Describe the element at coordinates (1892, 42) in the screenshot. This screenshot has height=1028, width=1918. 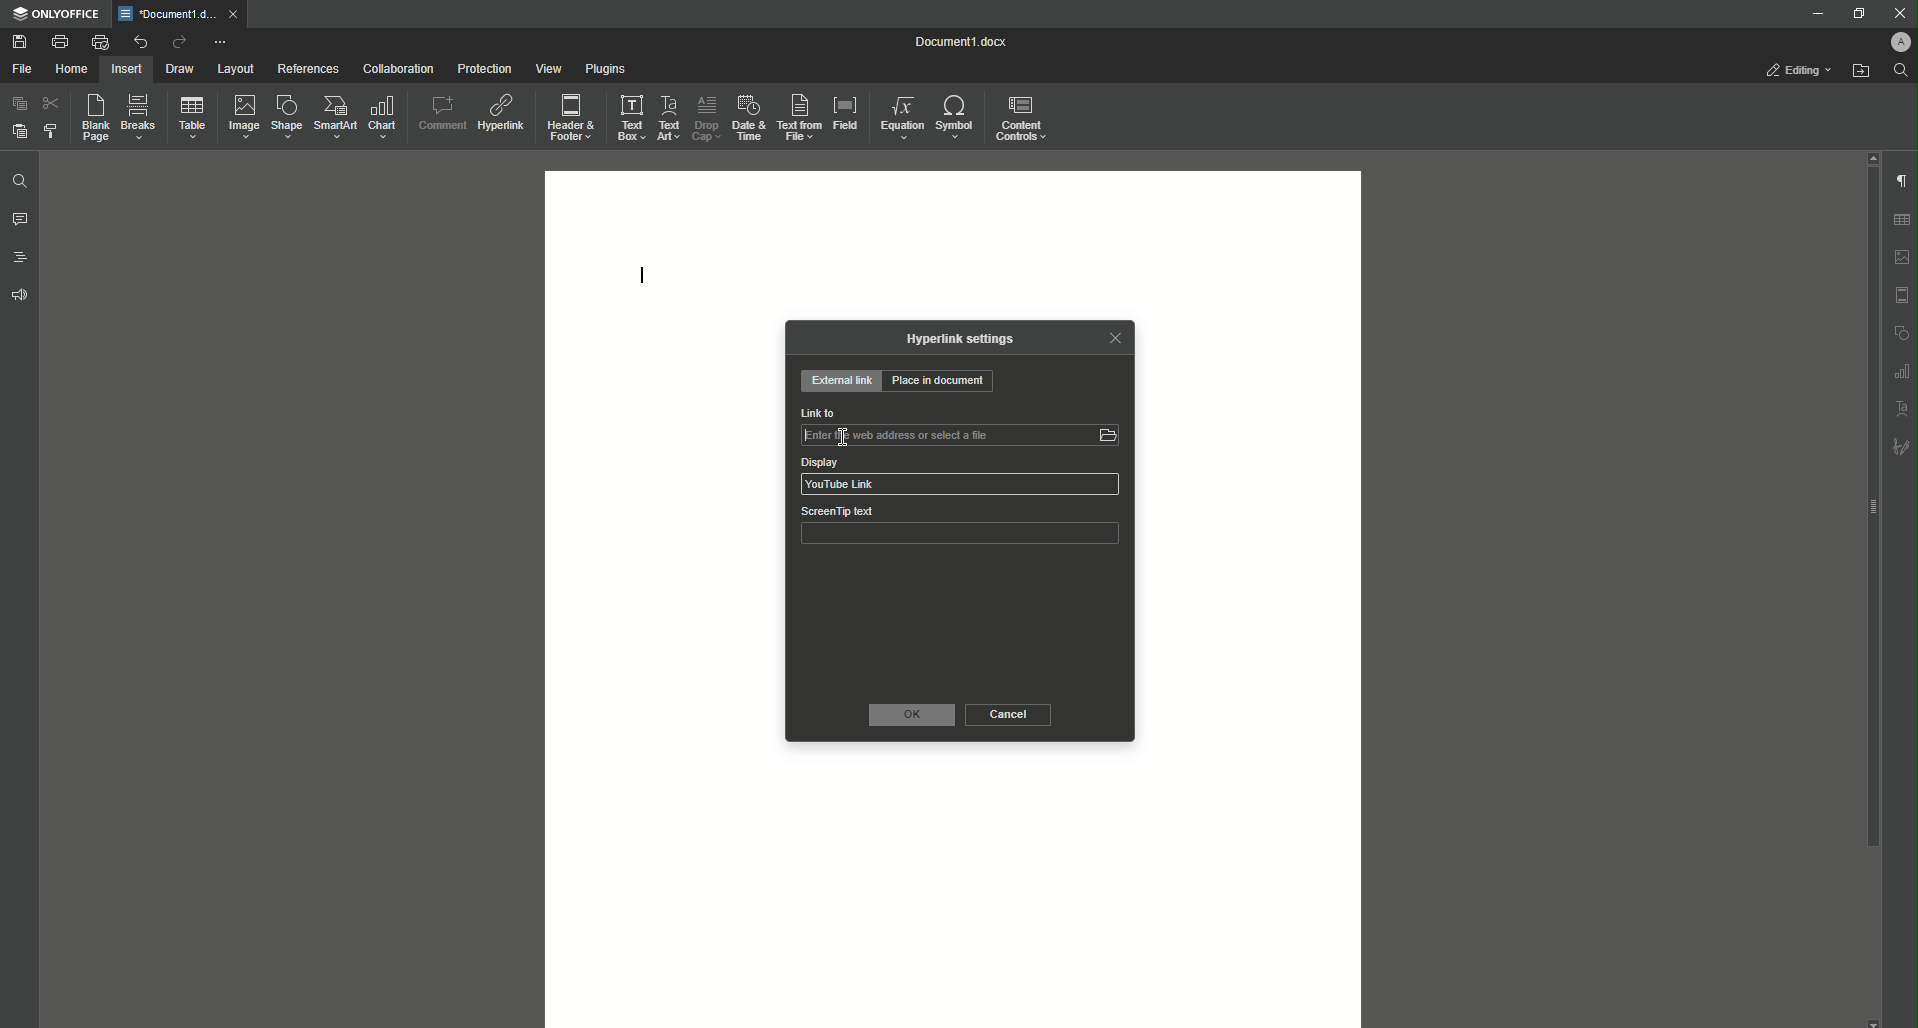
I see `Profile` at that location.